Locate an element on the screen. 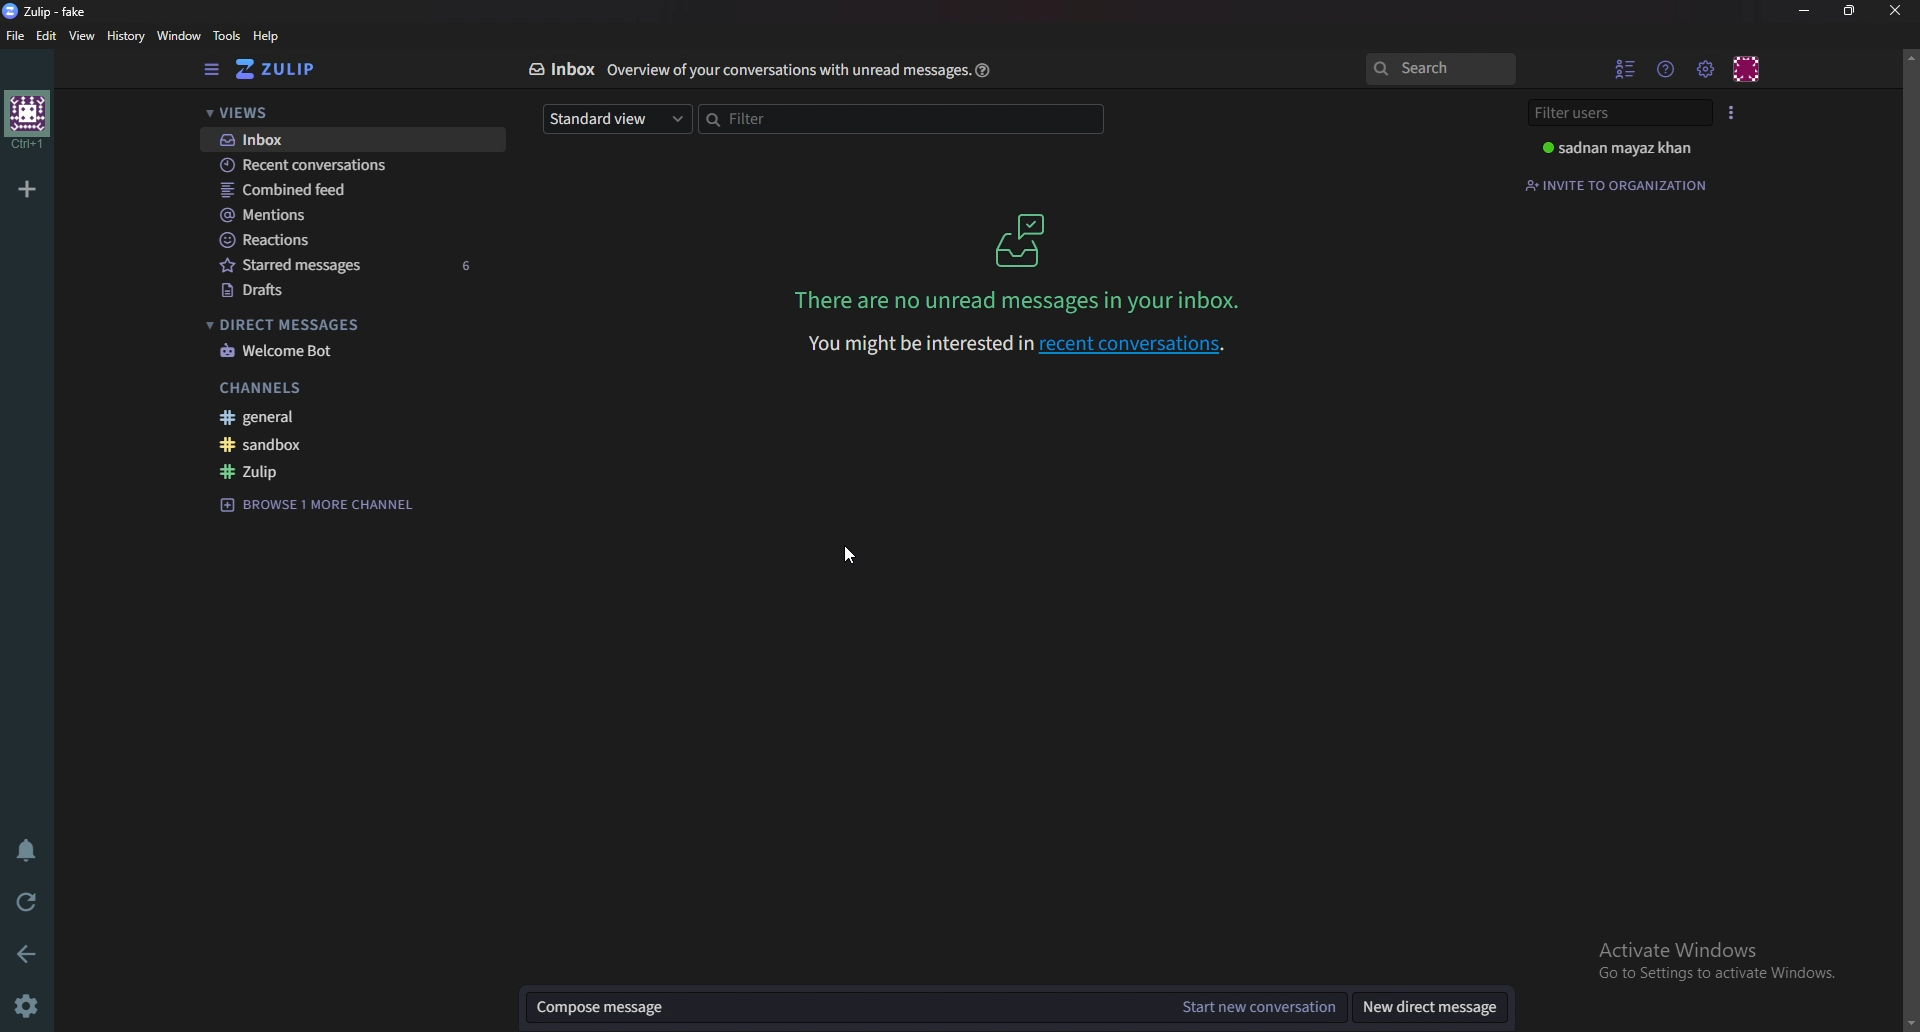  Inbox is located at coordinates (1025, 242).